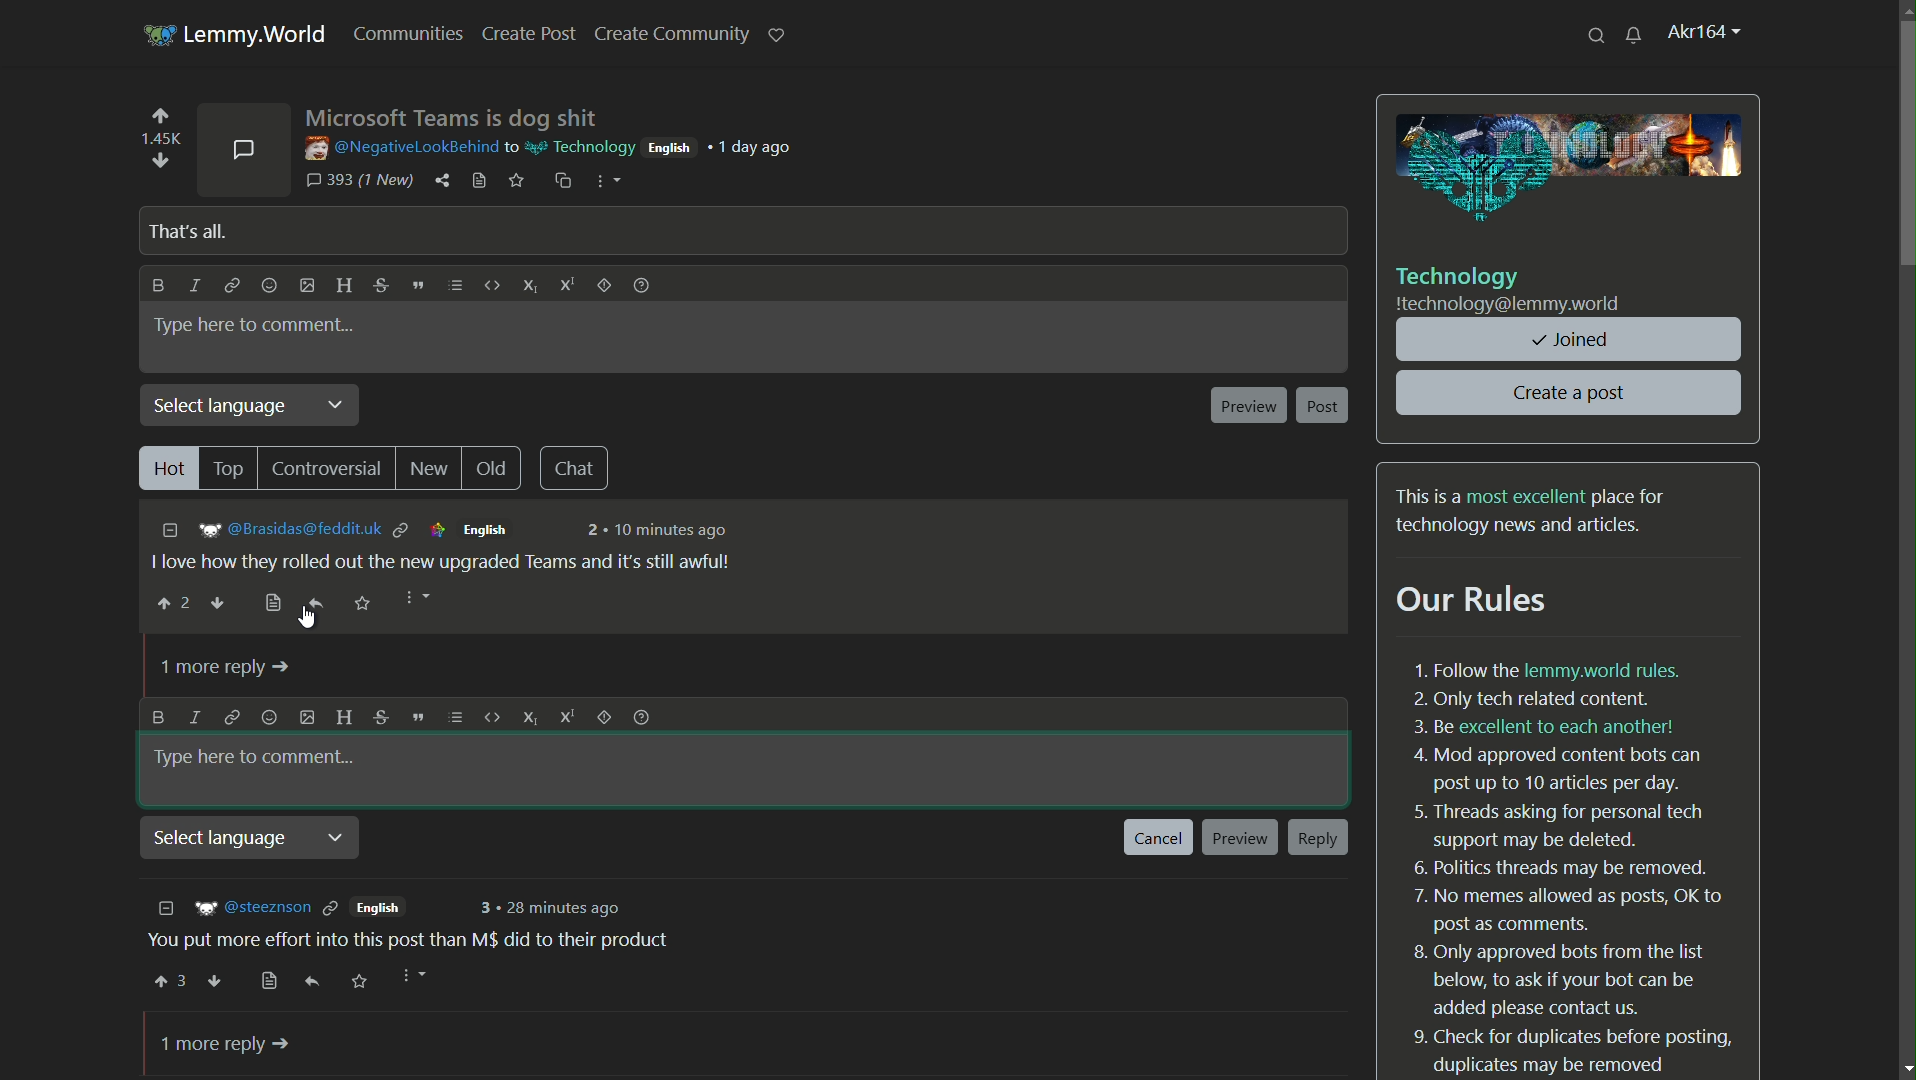 This screenshot has height=1080, width=1916. What do you see at coordinates (380, 286) in the screenshot?
I see `strikethrough` at bounding box center [380, 286].